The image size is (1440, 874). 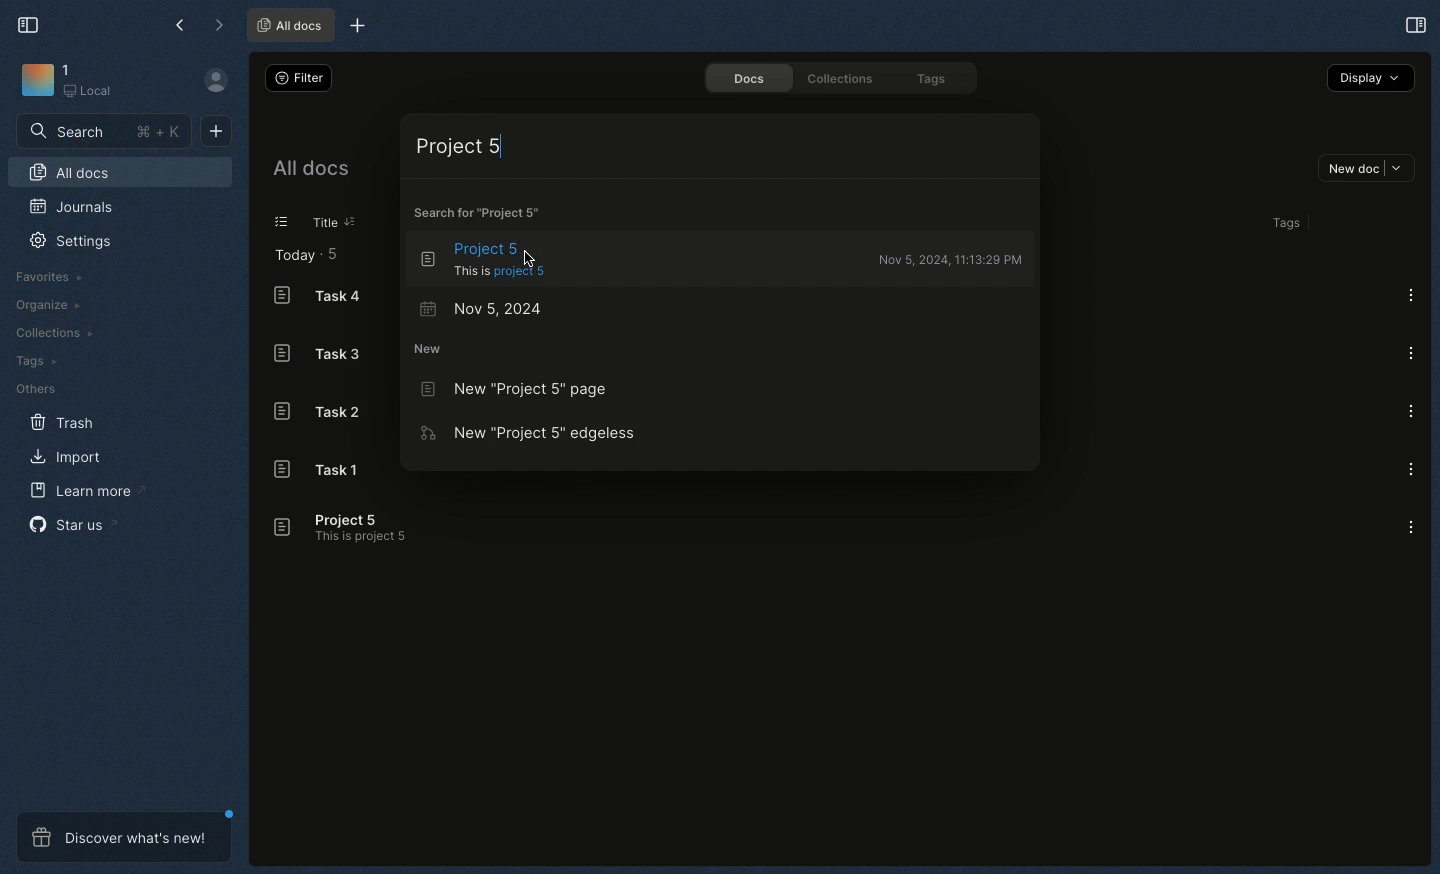 What do you see at coordinates (1411, 295) in the screenshot?
I see `Options` at bounding box center [1411, 295].